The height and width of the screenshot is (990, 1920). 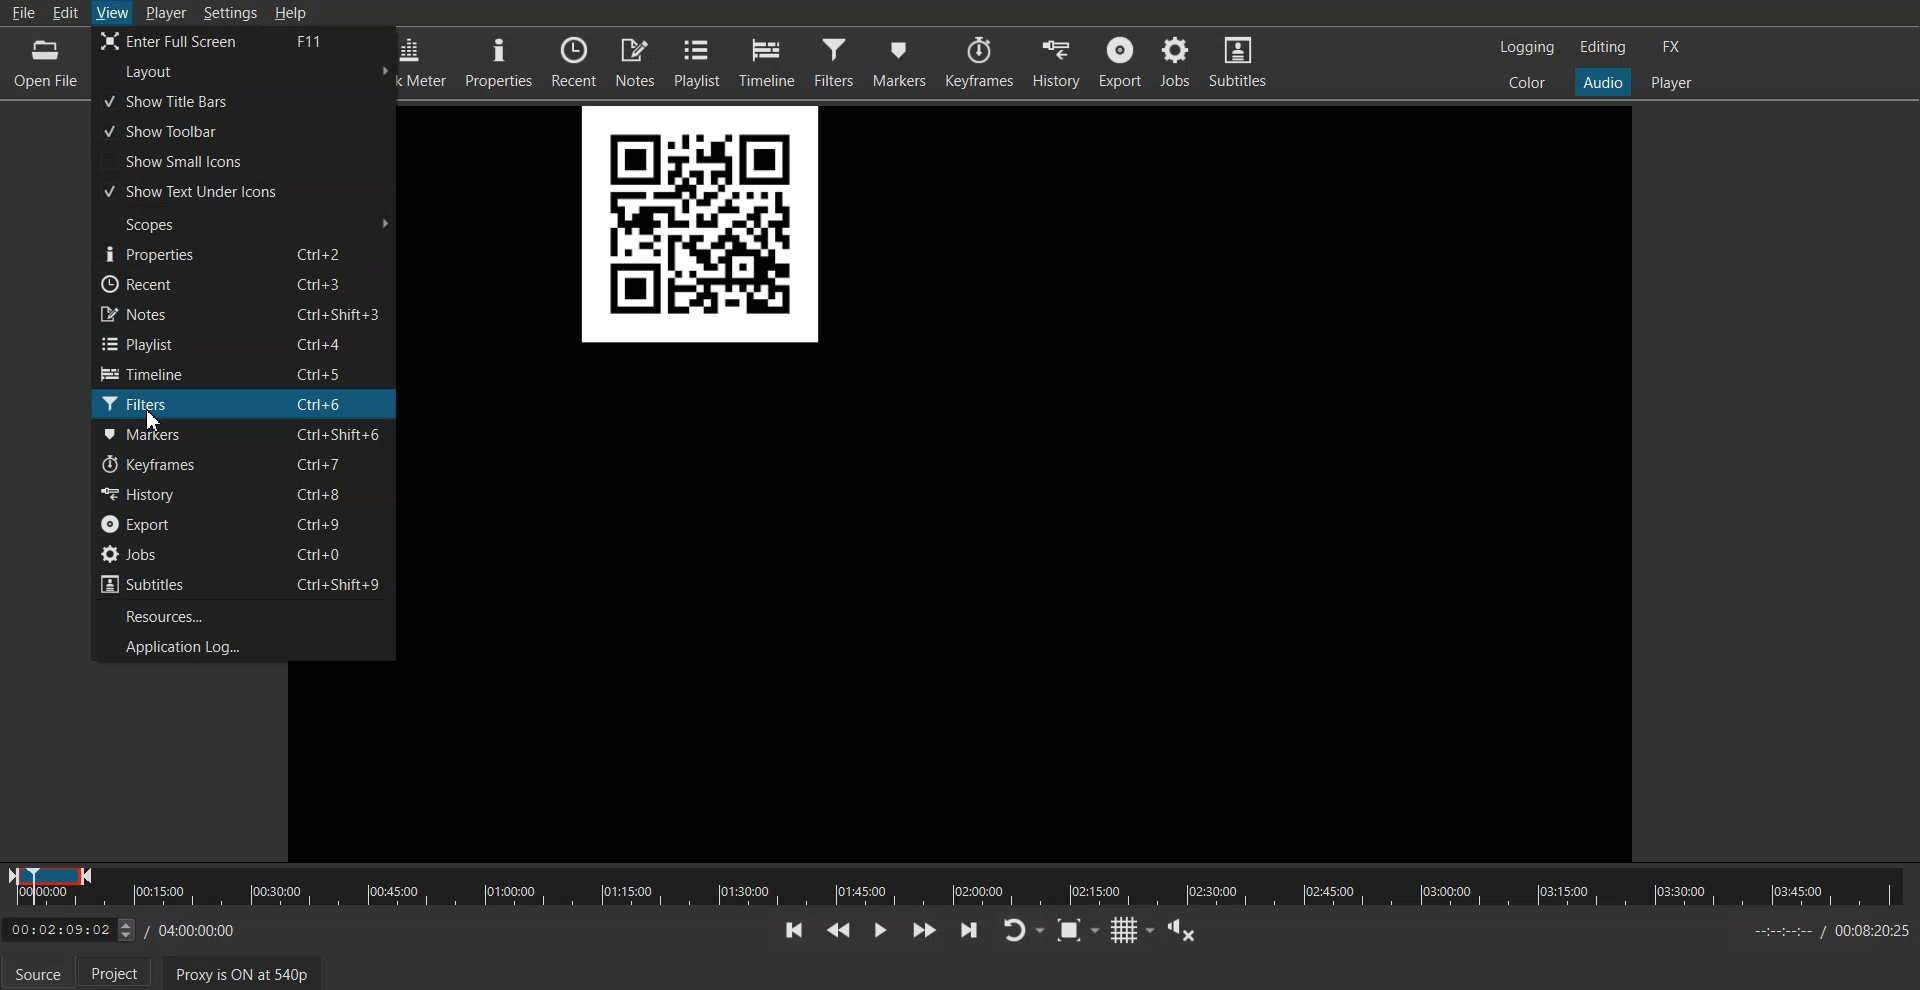 What do you see at coordinates (242, 494) in the screenshot?
I see `History` at bounding box center [242, 494].